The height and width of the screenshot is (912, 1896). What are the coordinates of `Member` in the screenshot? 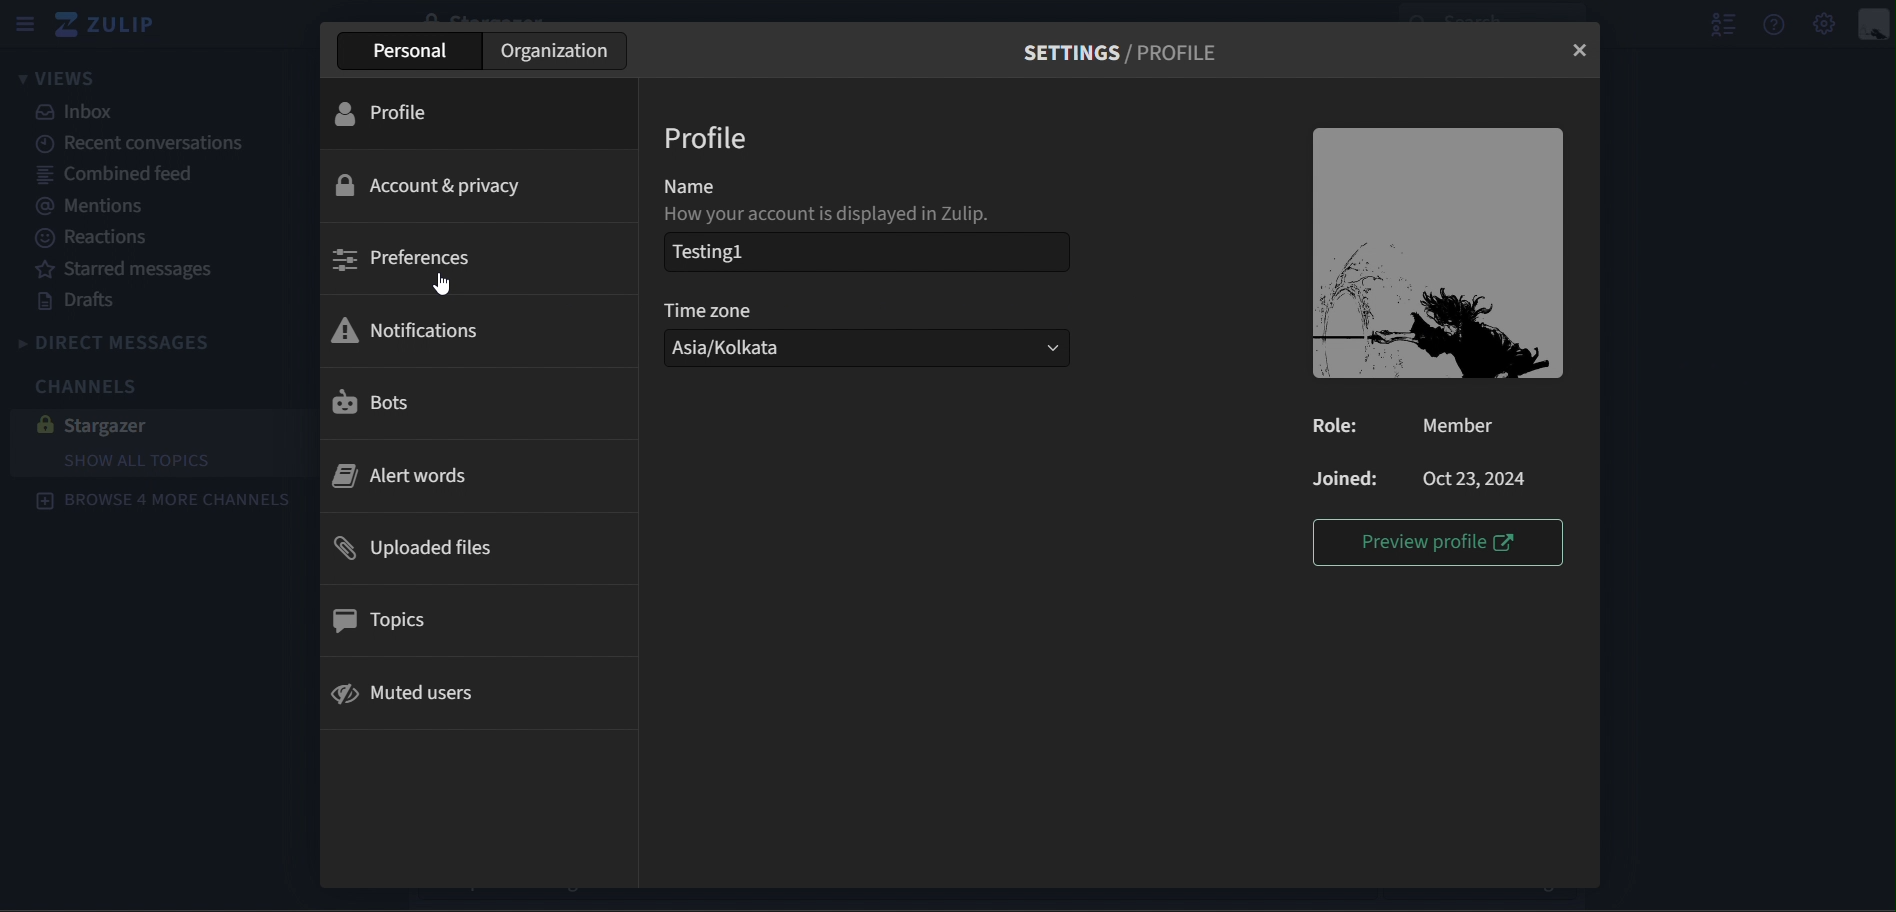 It's located at (1473, 425).